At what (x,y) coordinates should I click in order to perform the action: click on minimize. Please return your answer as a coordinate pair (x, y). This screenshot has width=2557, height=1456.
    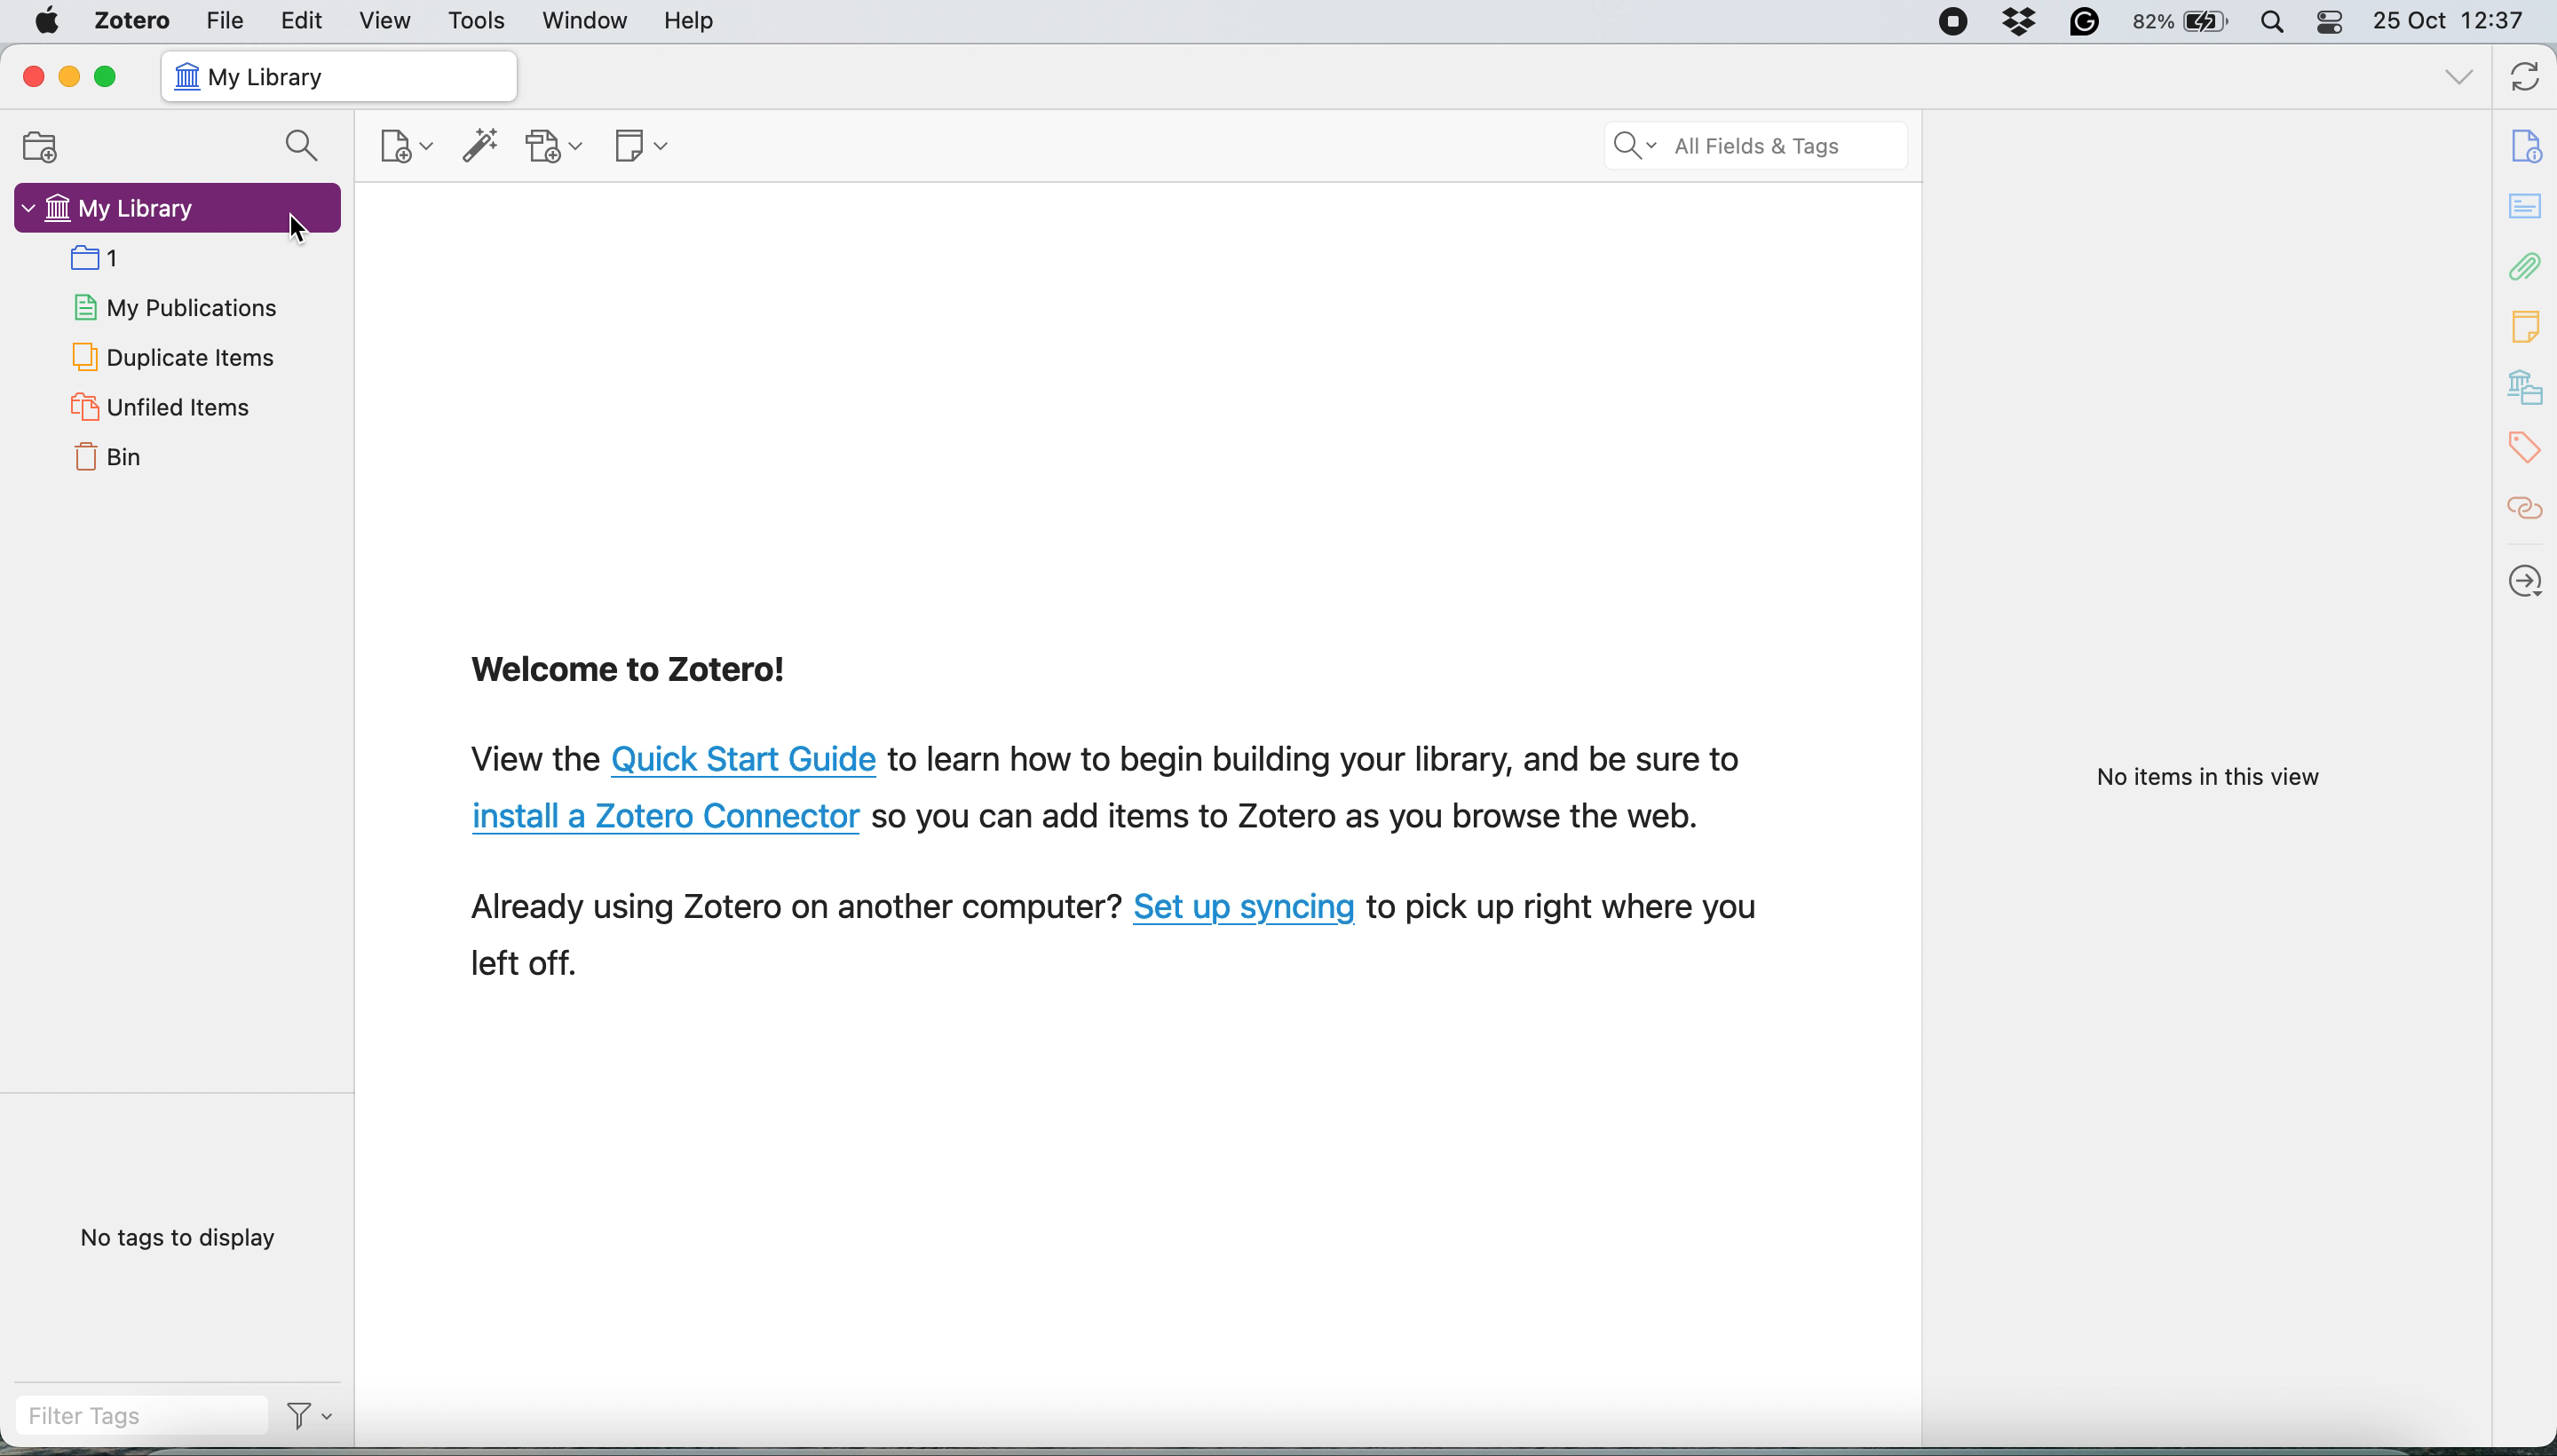
    Looking at the image, I should click on (72, 80).